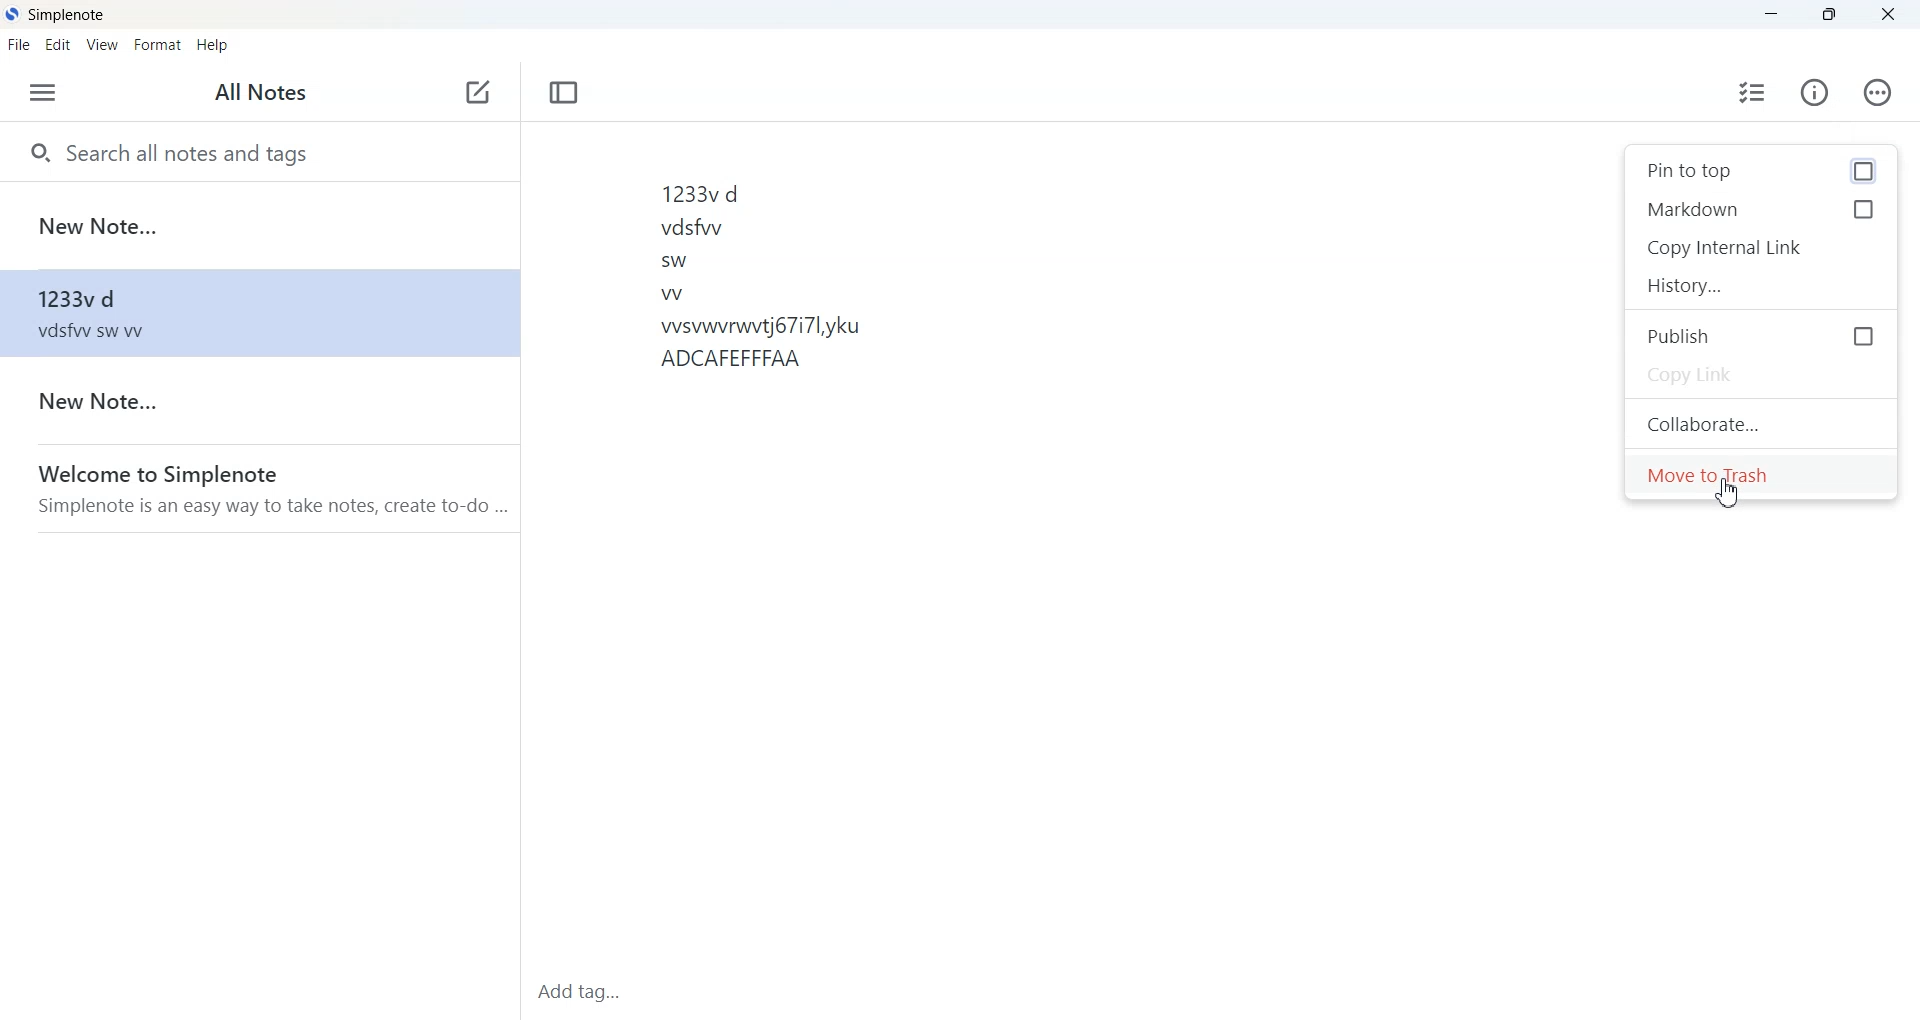  Describe the element at coordinates (1760, 378) in the screenshot. I see `Copy link` at that location.